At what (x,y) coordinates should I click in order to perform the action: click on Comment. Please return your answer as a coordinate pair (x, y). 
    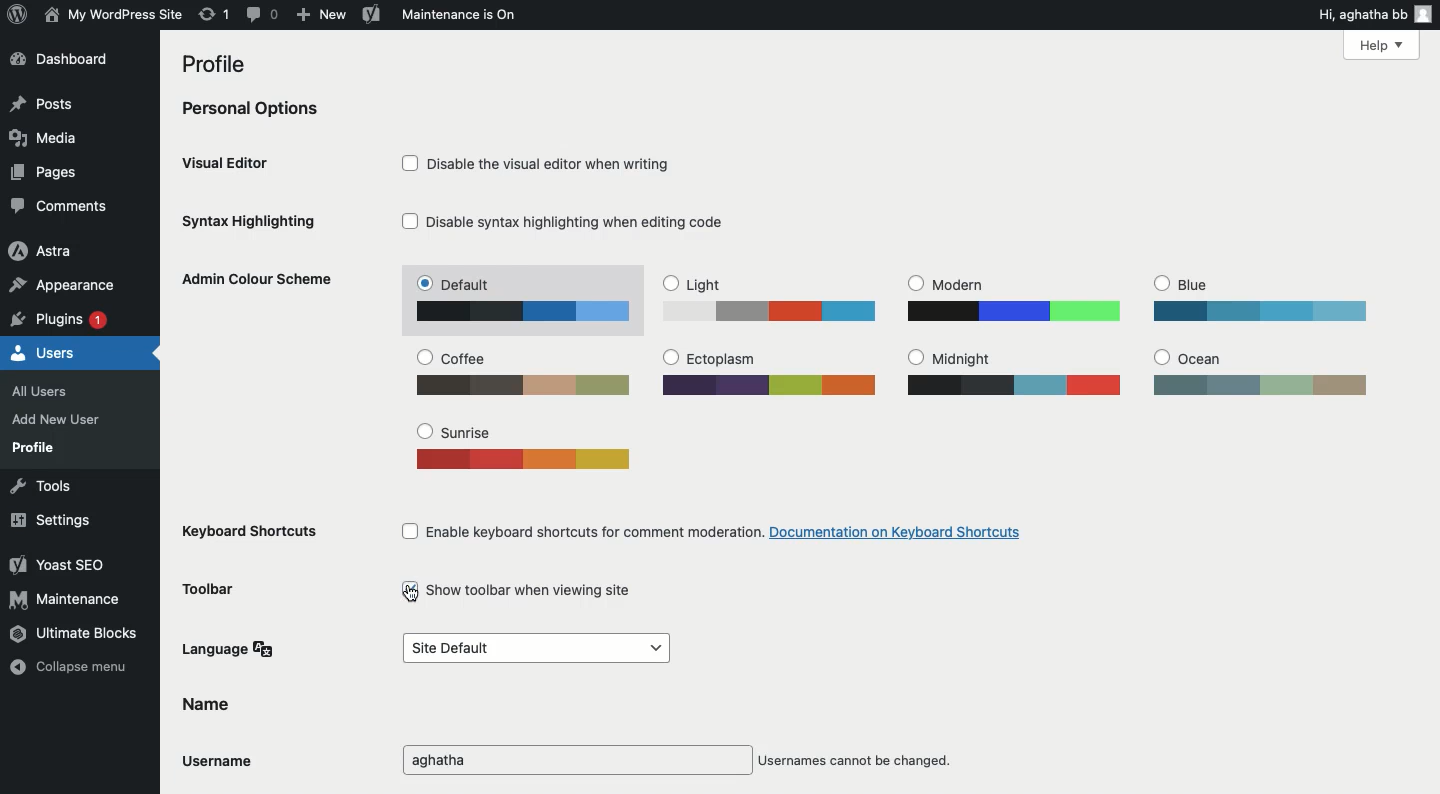
    Looking at the image, I should click on (264, 14).